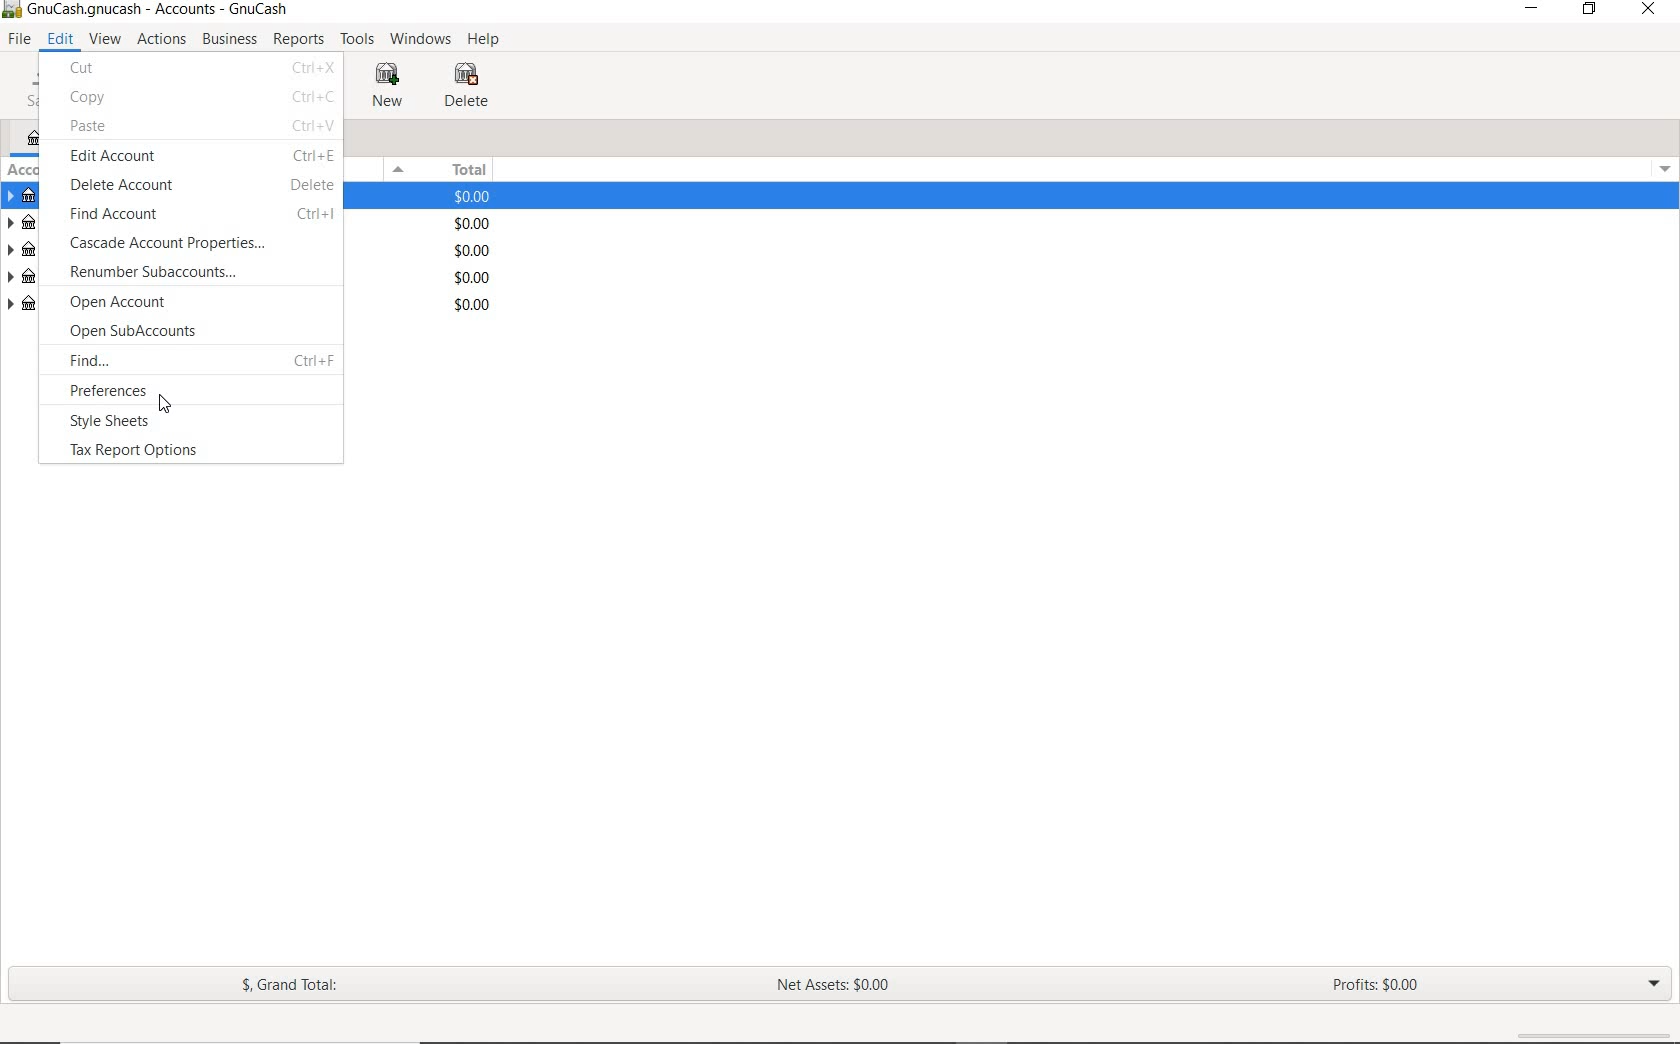  Describe the element at coordinates (107, 40) in the screenshot. I see `VIEW` at that location.